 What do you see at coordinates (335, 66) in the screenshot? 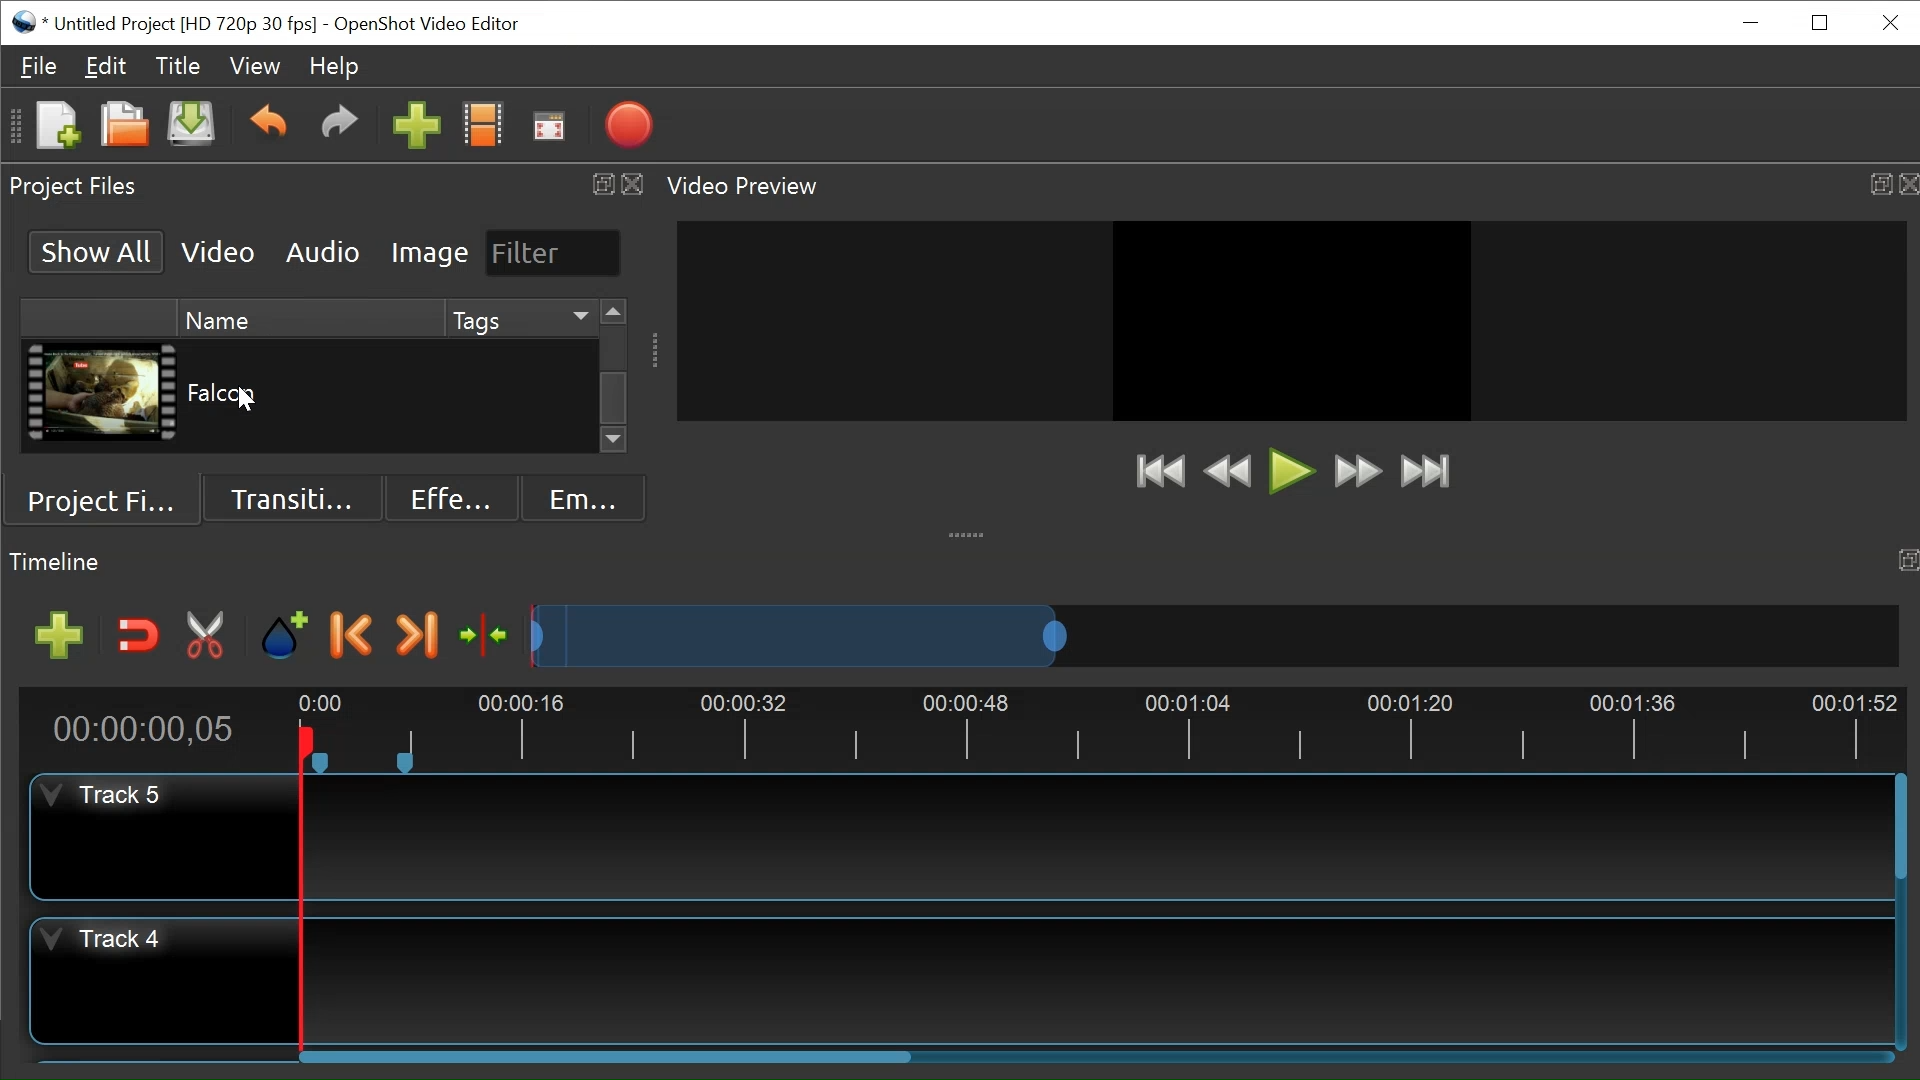
I see `Help` at bounding box center [335, 66].